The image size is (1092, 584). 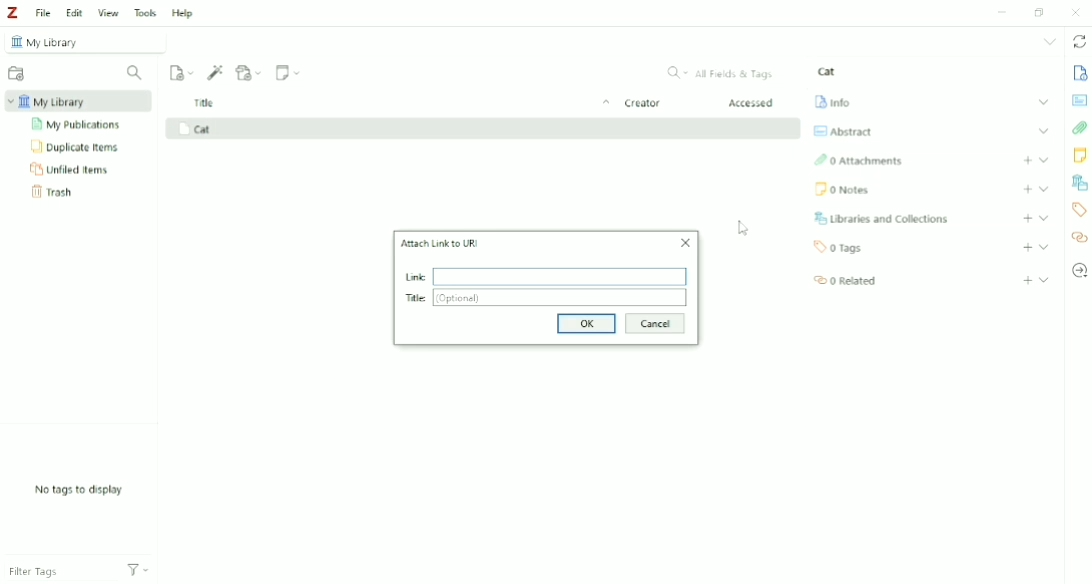 What do you see at coordinates (1079, 72) in the screenshot?
I see `Info` at bounding box center [1079, 72].